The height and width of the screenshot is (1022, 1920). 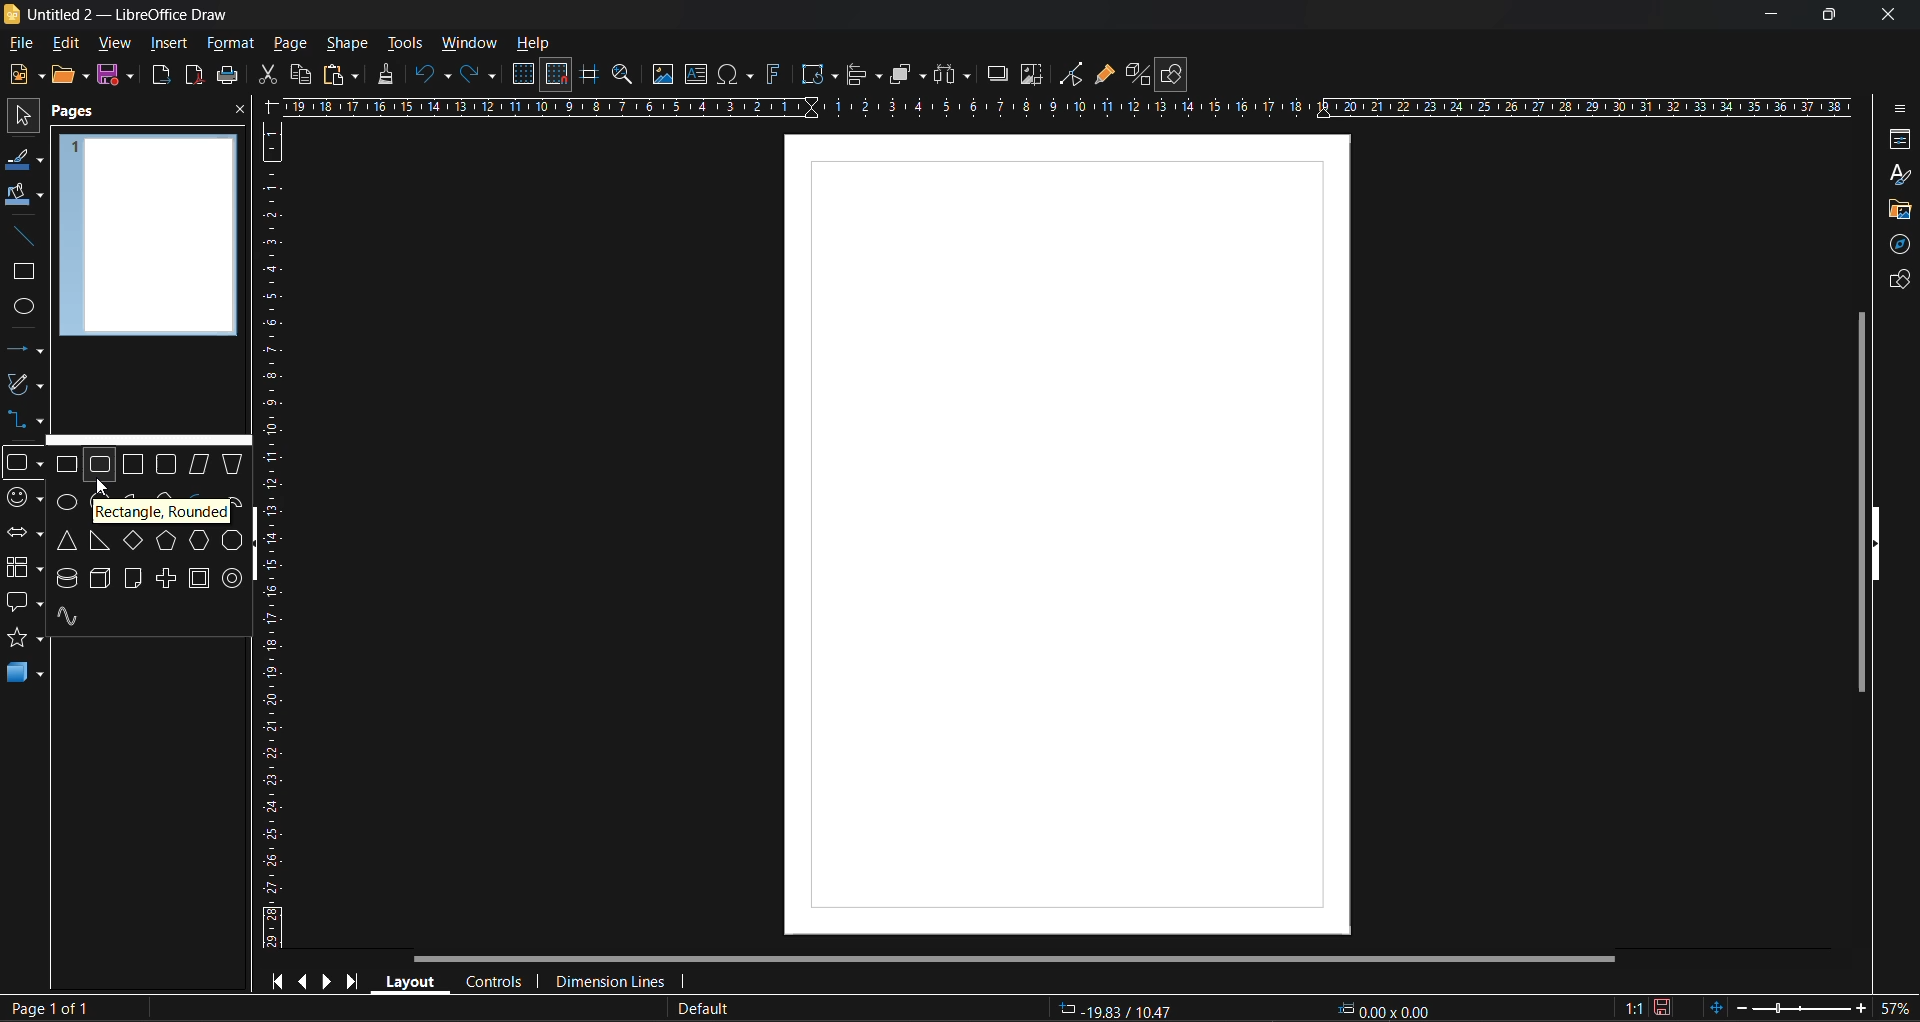 I want to click on insert, so click(x=165, y=43).